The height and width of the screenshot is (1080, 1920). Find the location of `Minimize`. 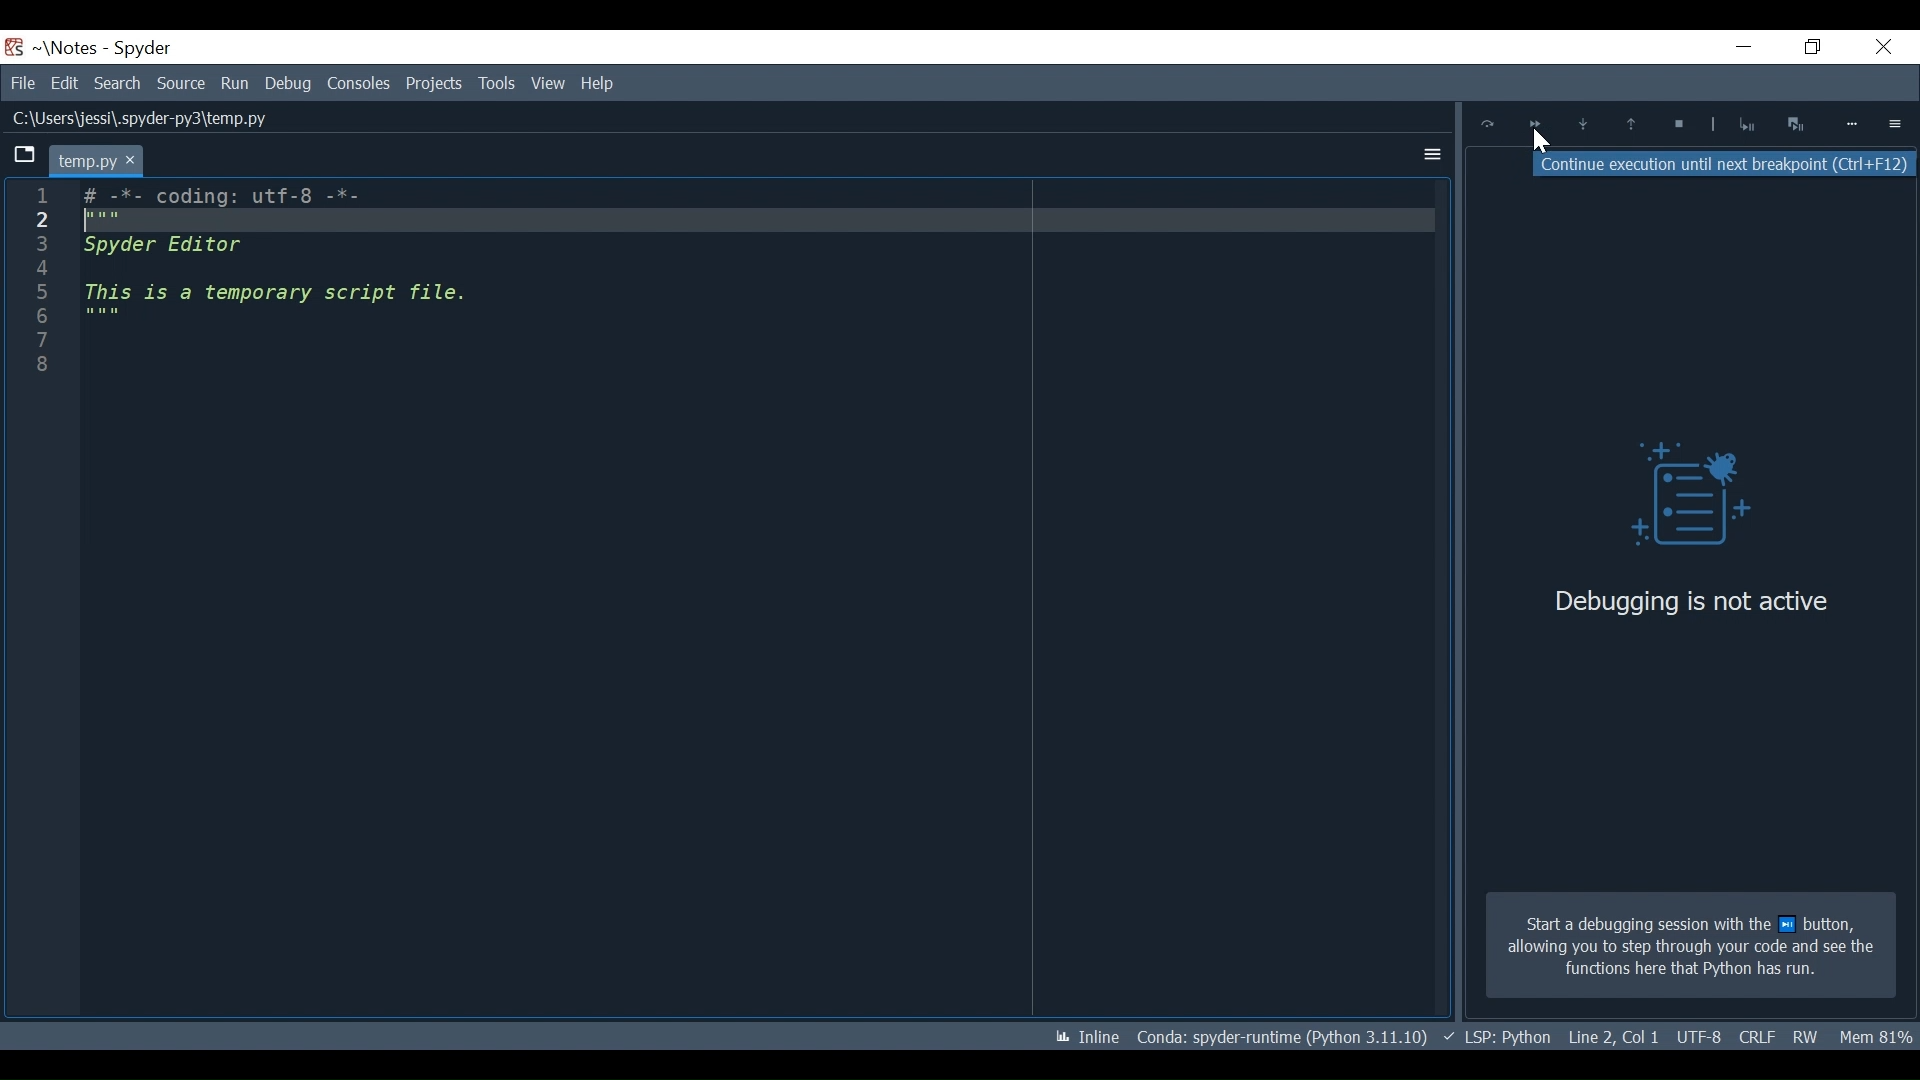

Minimize is located at coordinates (1732, 49).